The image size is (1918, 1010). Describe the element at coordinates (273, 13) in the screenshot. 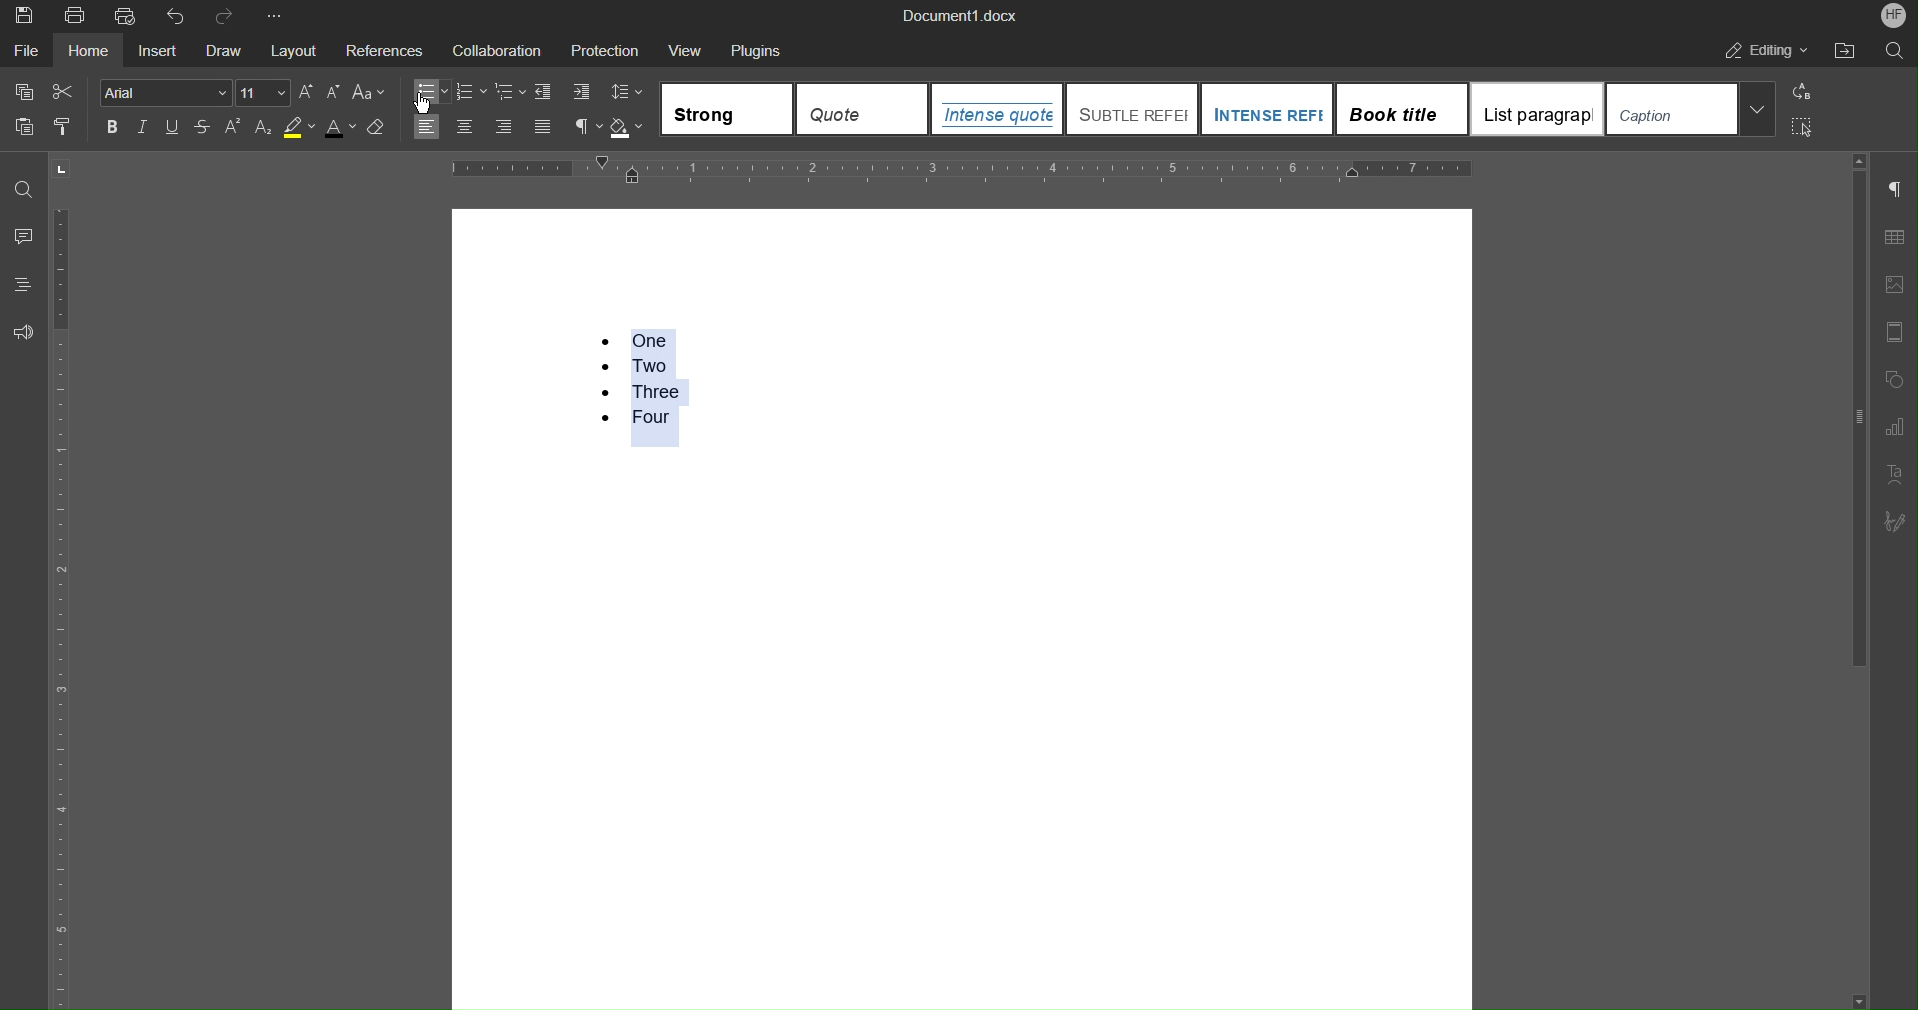

I see `More` at that location.